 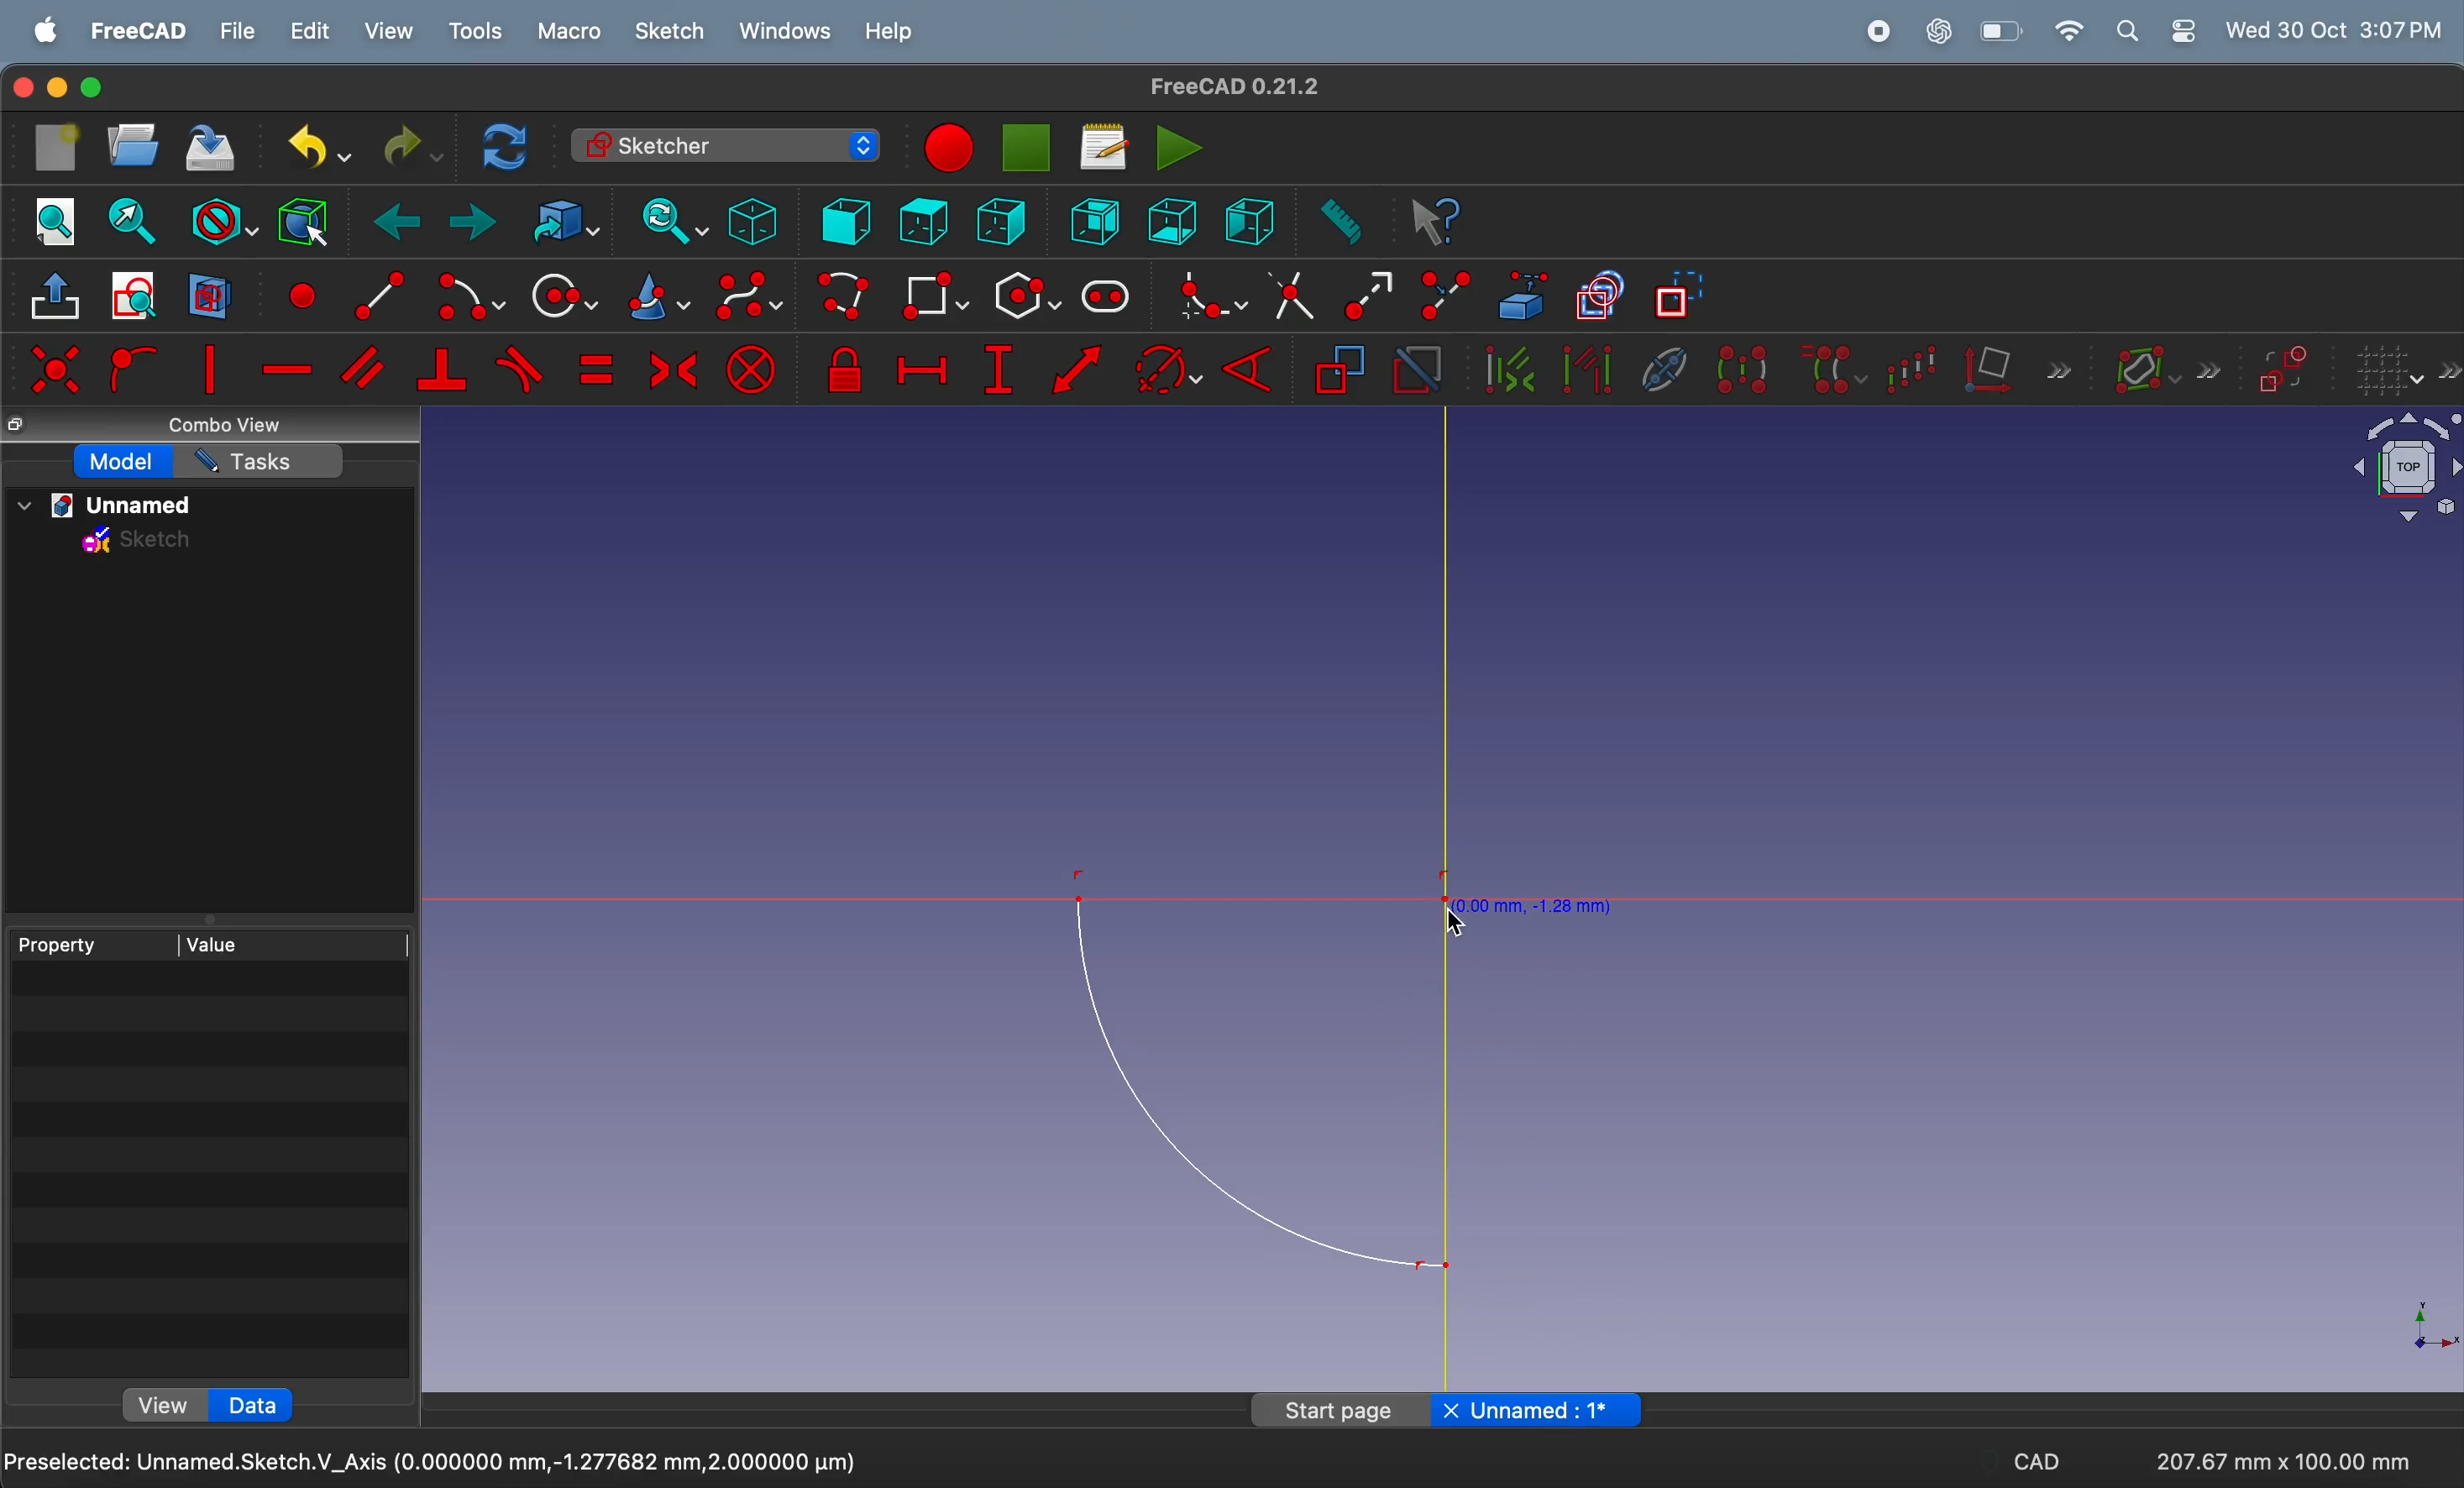 I want to click on hide internal geometry, so click(x=1659, y=367).